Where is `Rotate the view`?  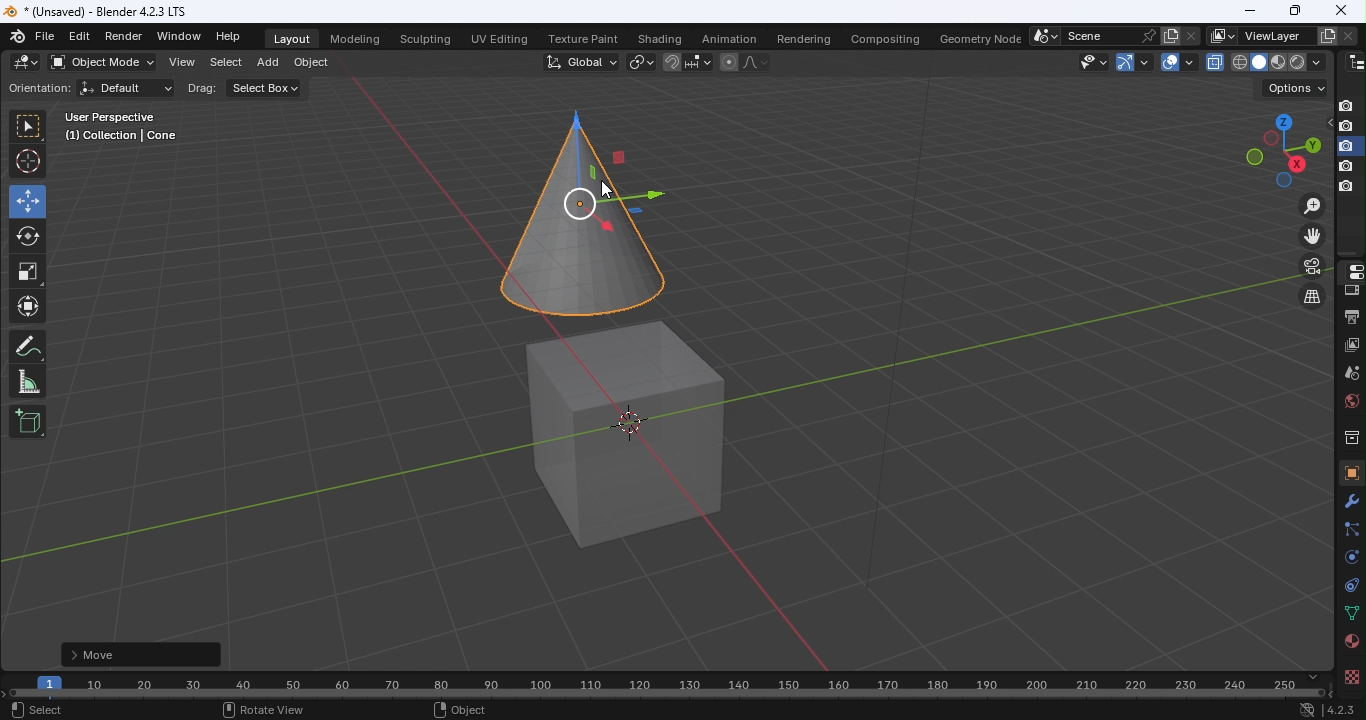
Rotate the view is located at coordinates (1281, 120).